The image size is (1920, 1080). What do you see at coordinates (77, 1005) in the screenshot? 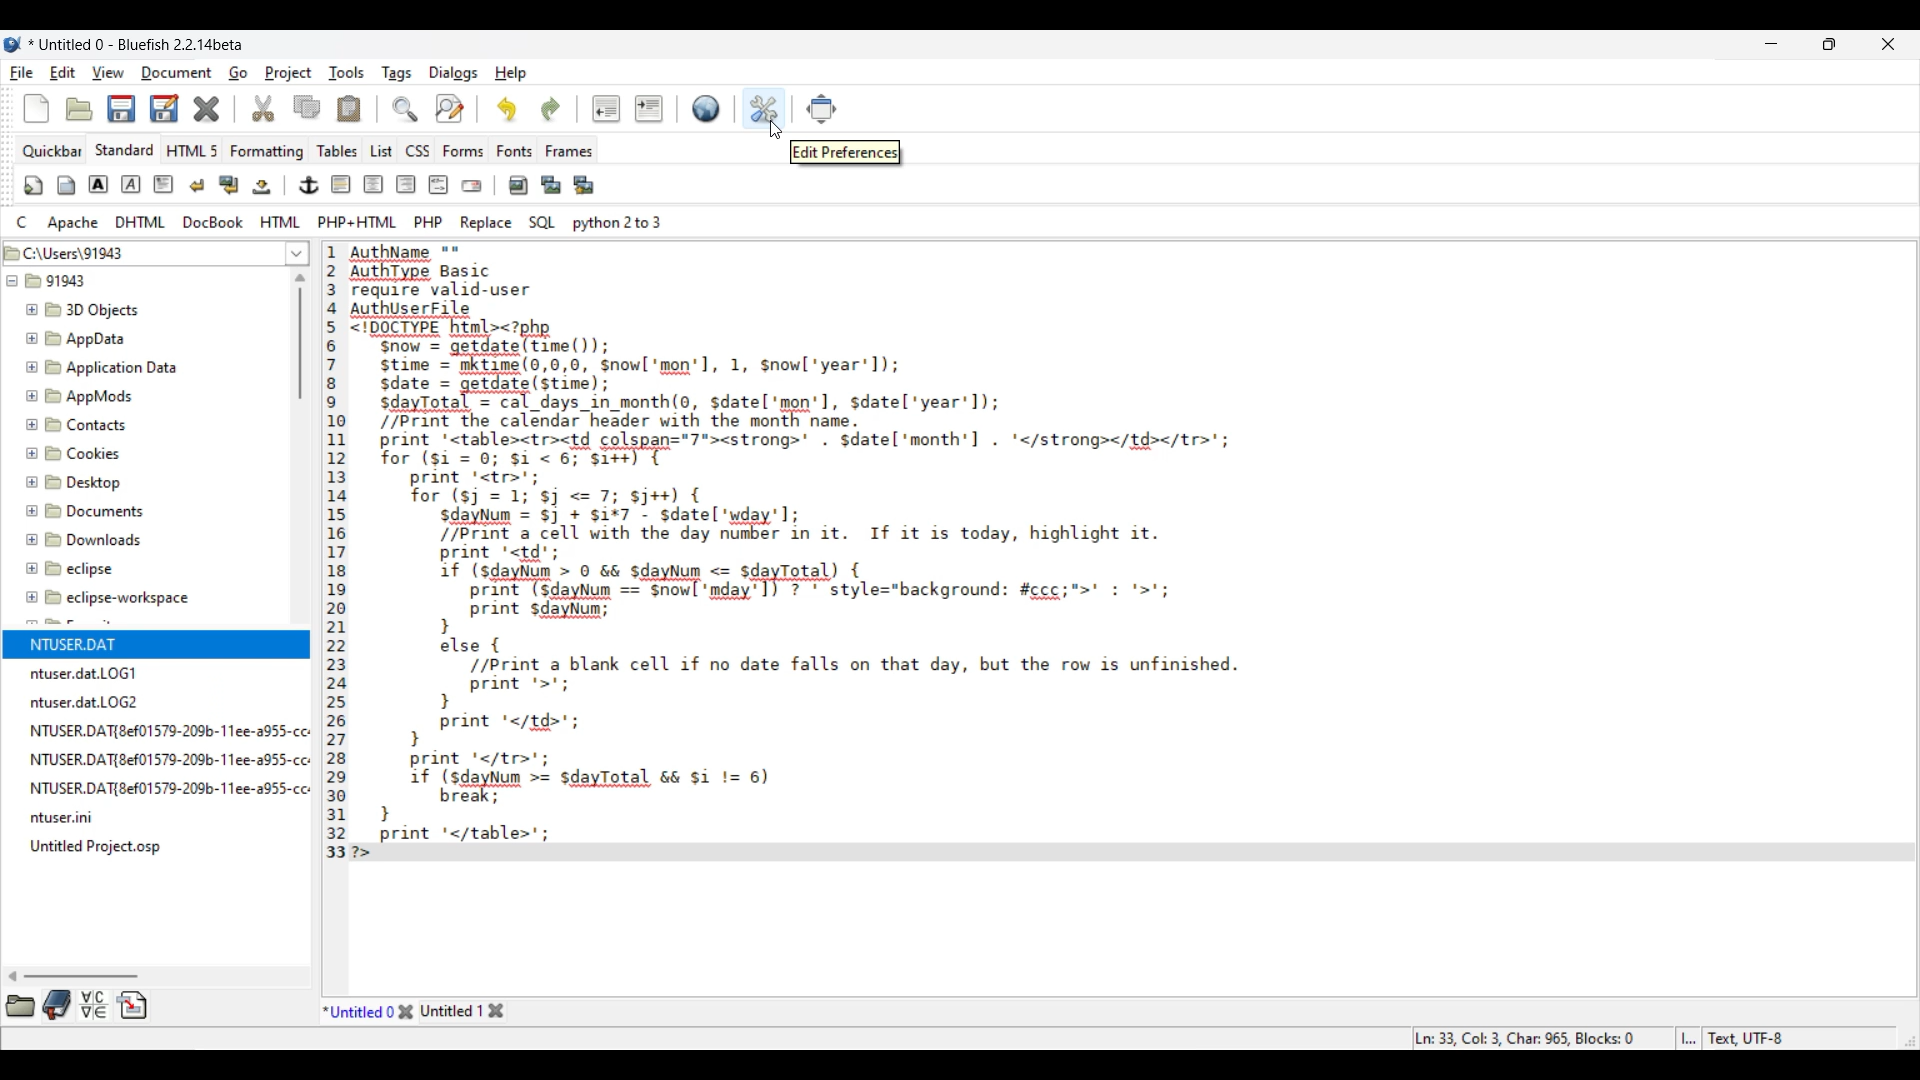
I see `More tool options` at bounding box center [77, 1005].